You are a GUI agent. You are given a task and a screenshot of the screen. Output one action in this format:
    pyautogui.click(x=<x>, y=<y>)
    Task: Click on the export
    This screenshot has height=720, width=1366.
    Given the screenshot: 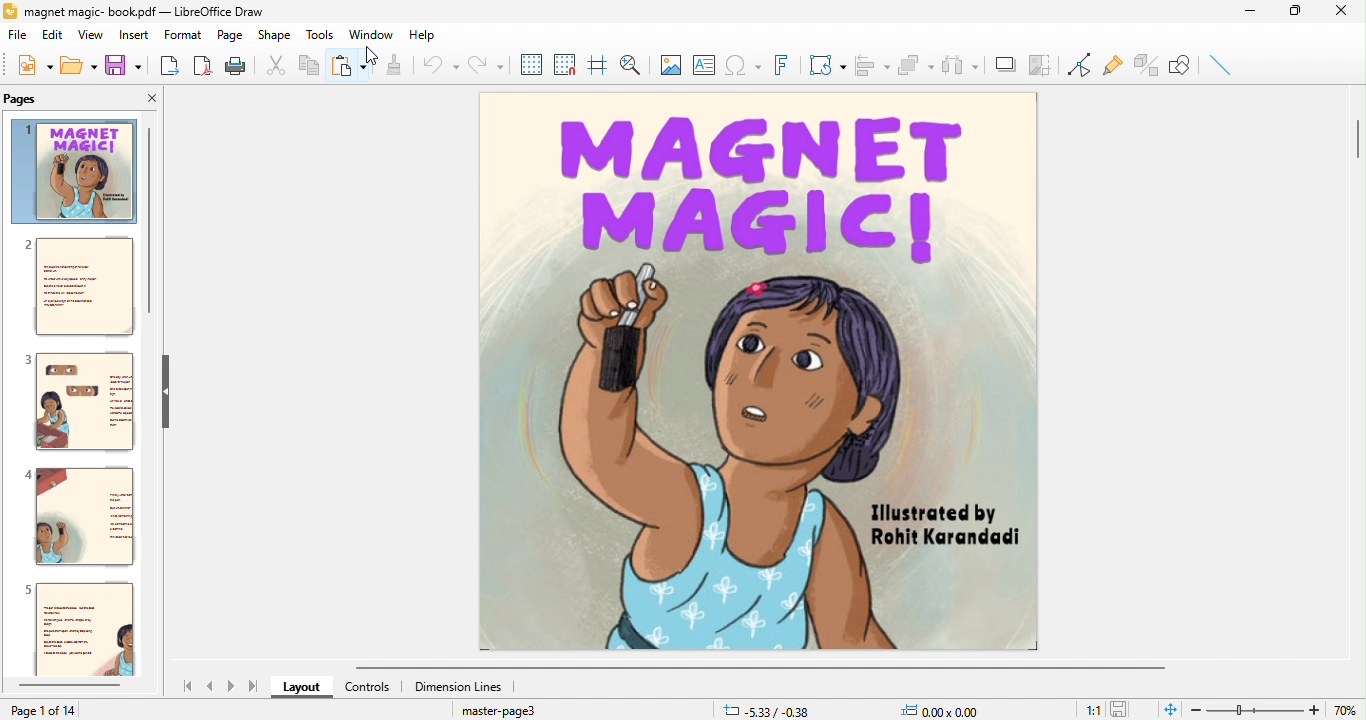 What is the action you would take?
    pyautogui.click(x=167, y=66)
    